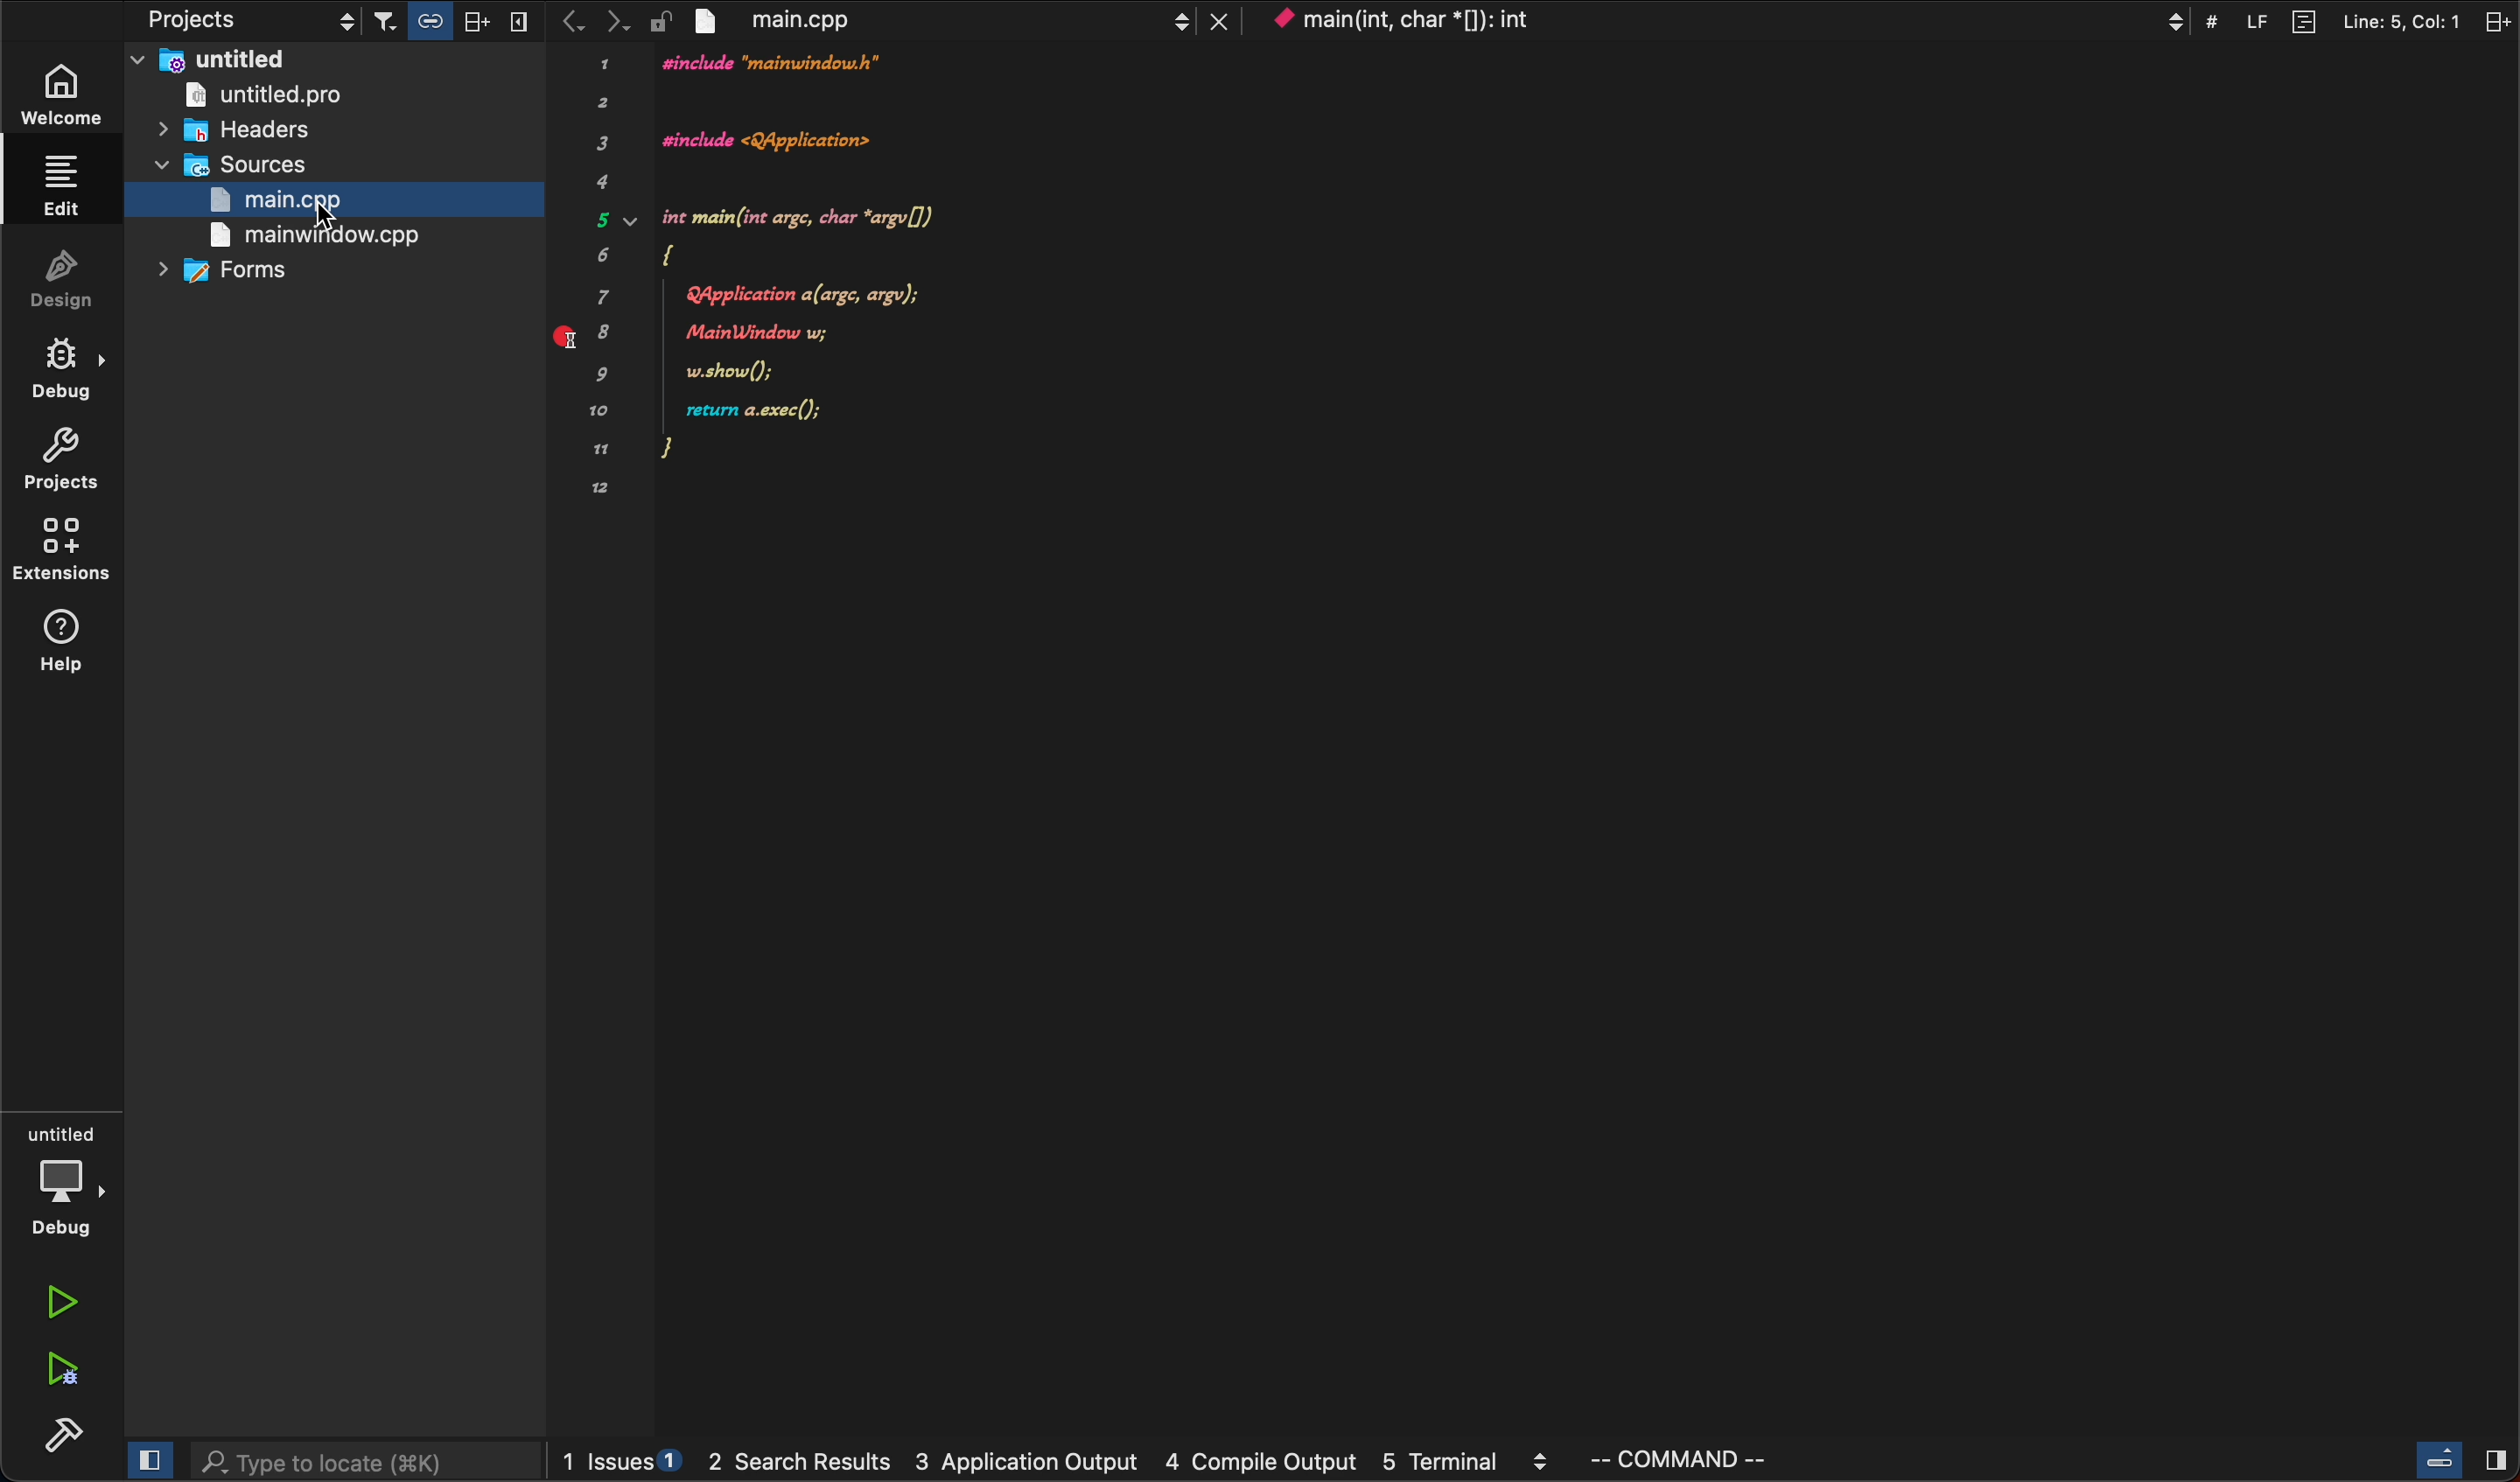 The image size is (2520, 1482). What do you see at coordinates (232, 273) in the screenshot?
I see `forms` at bounding box center [232, 273].